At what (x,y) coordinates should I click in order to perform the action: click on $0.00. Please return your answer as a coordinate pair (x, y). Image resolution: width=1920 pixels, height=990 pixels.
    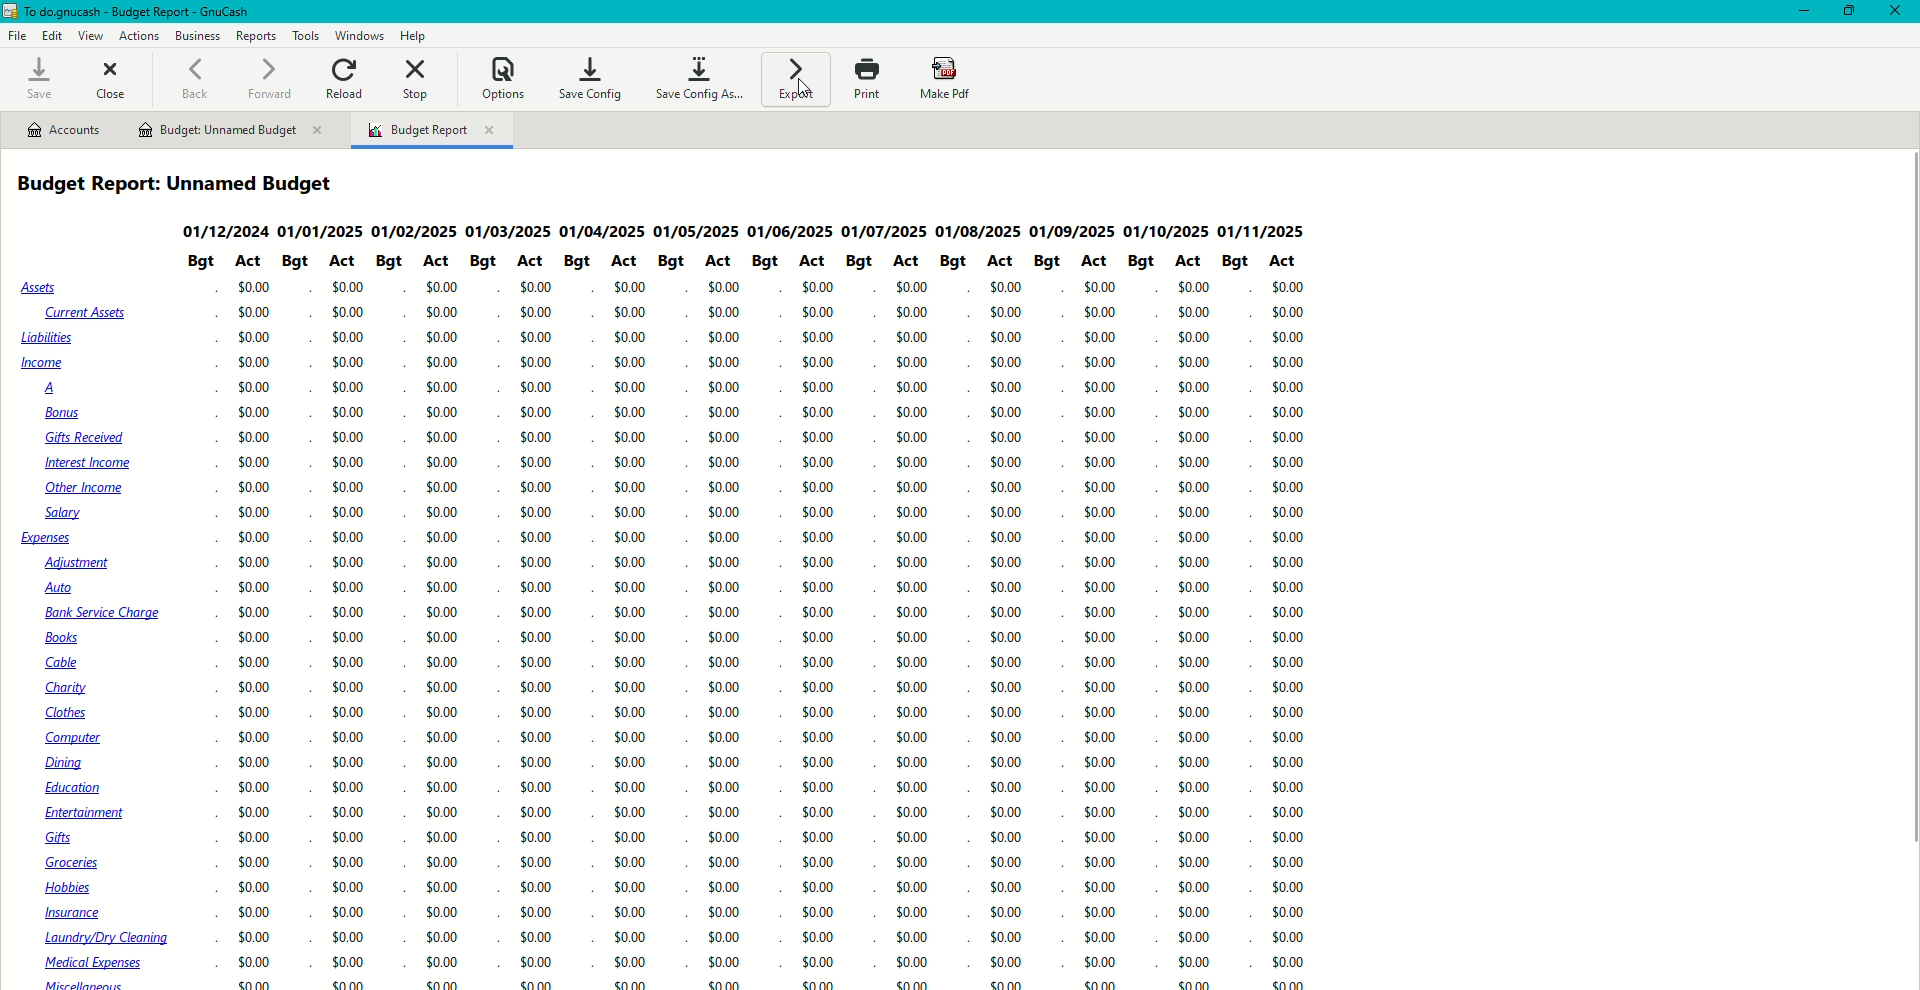
    Looking at the image, I should click on (256, 760).